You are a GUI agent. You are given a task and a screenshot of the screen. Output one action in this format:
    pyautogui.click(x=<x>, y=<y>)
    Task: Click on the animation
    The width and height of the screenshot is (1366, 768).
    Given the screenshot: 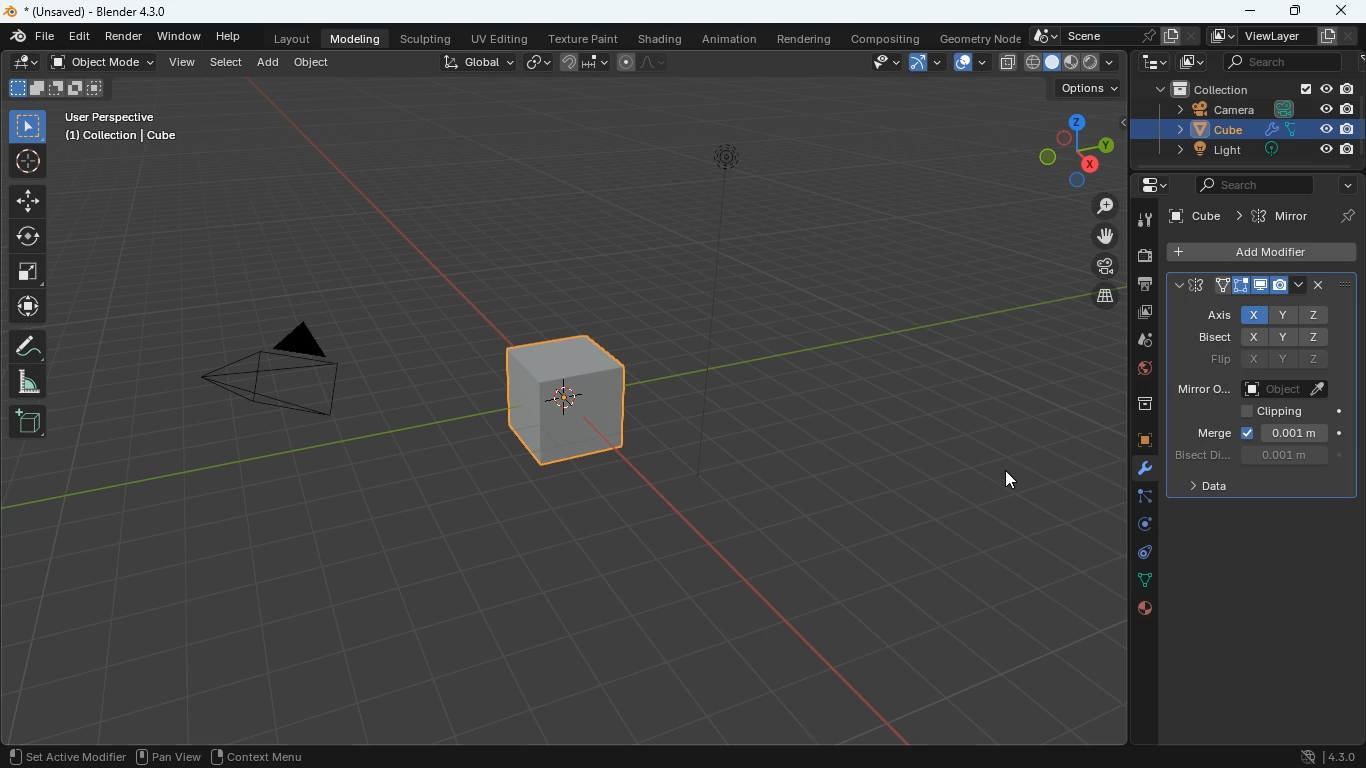 What is the action you would take?
    pyautogui.click(x=732, y=39)
    